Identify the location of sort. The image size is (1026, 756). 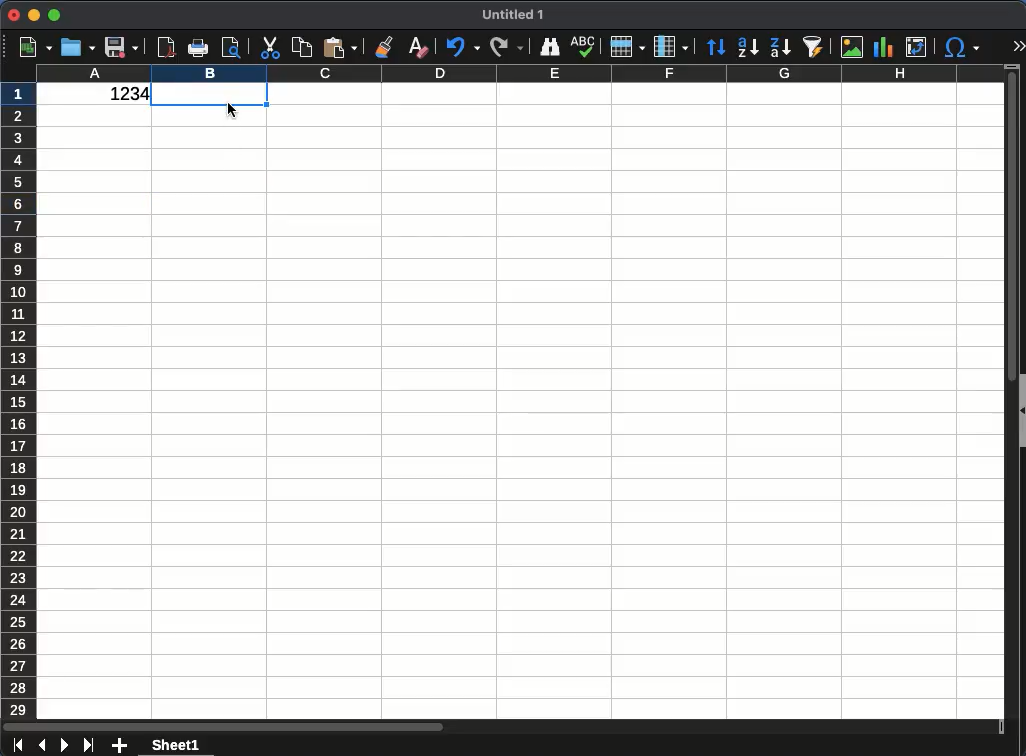
(716, 48).